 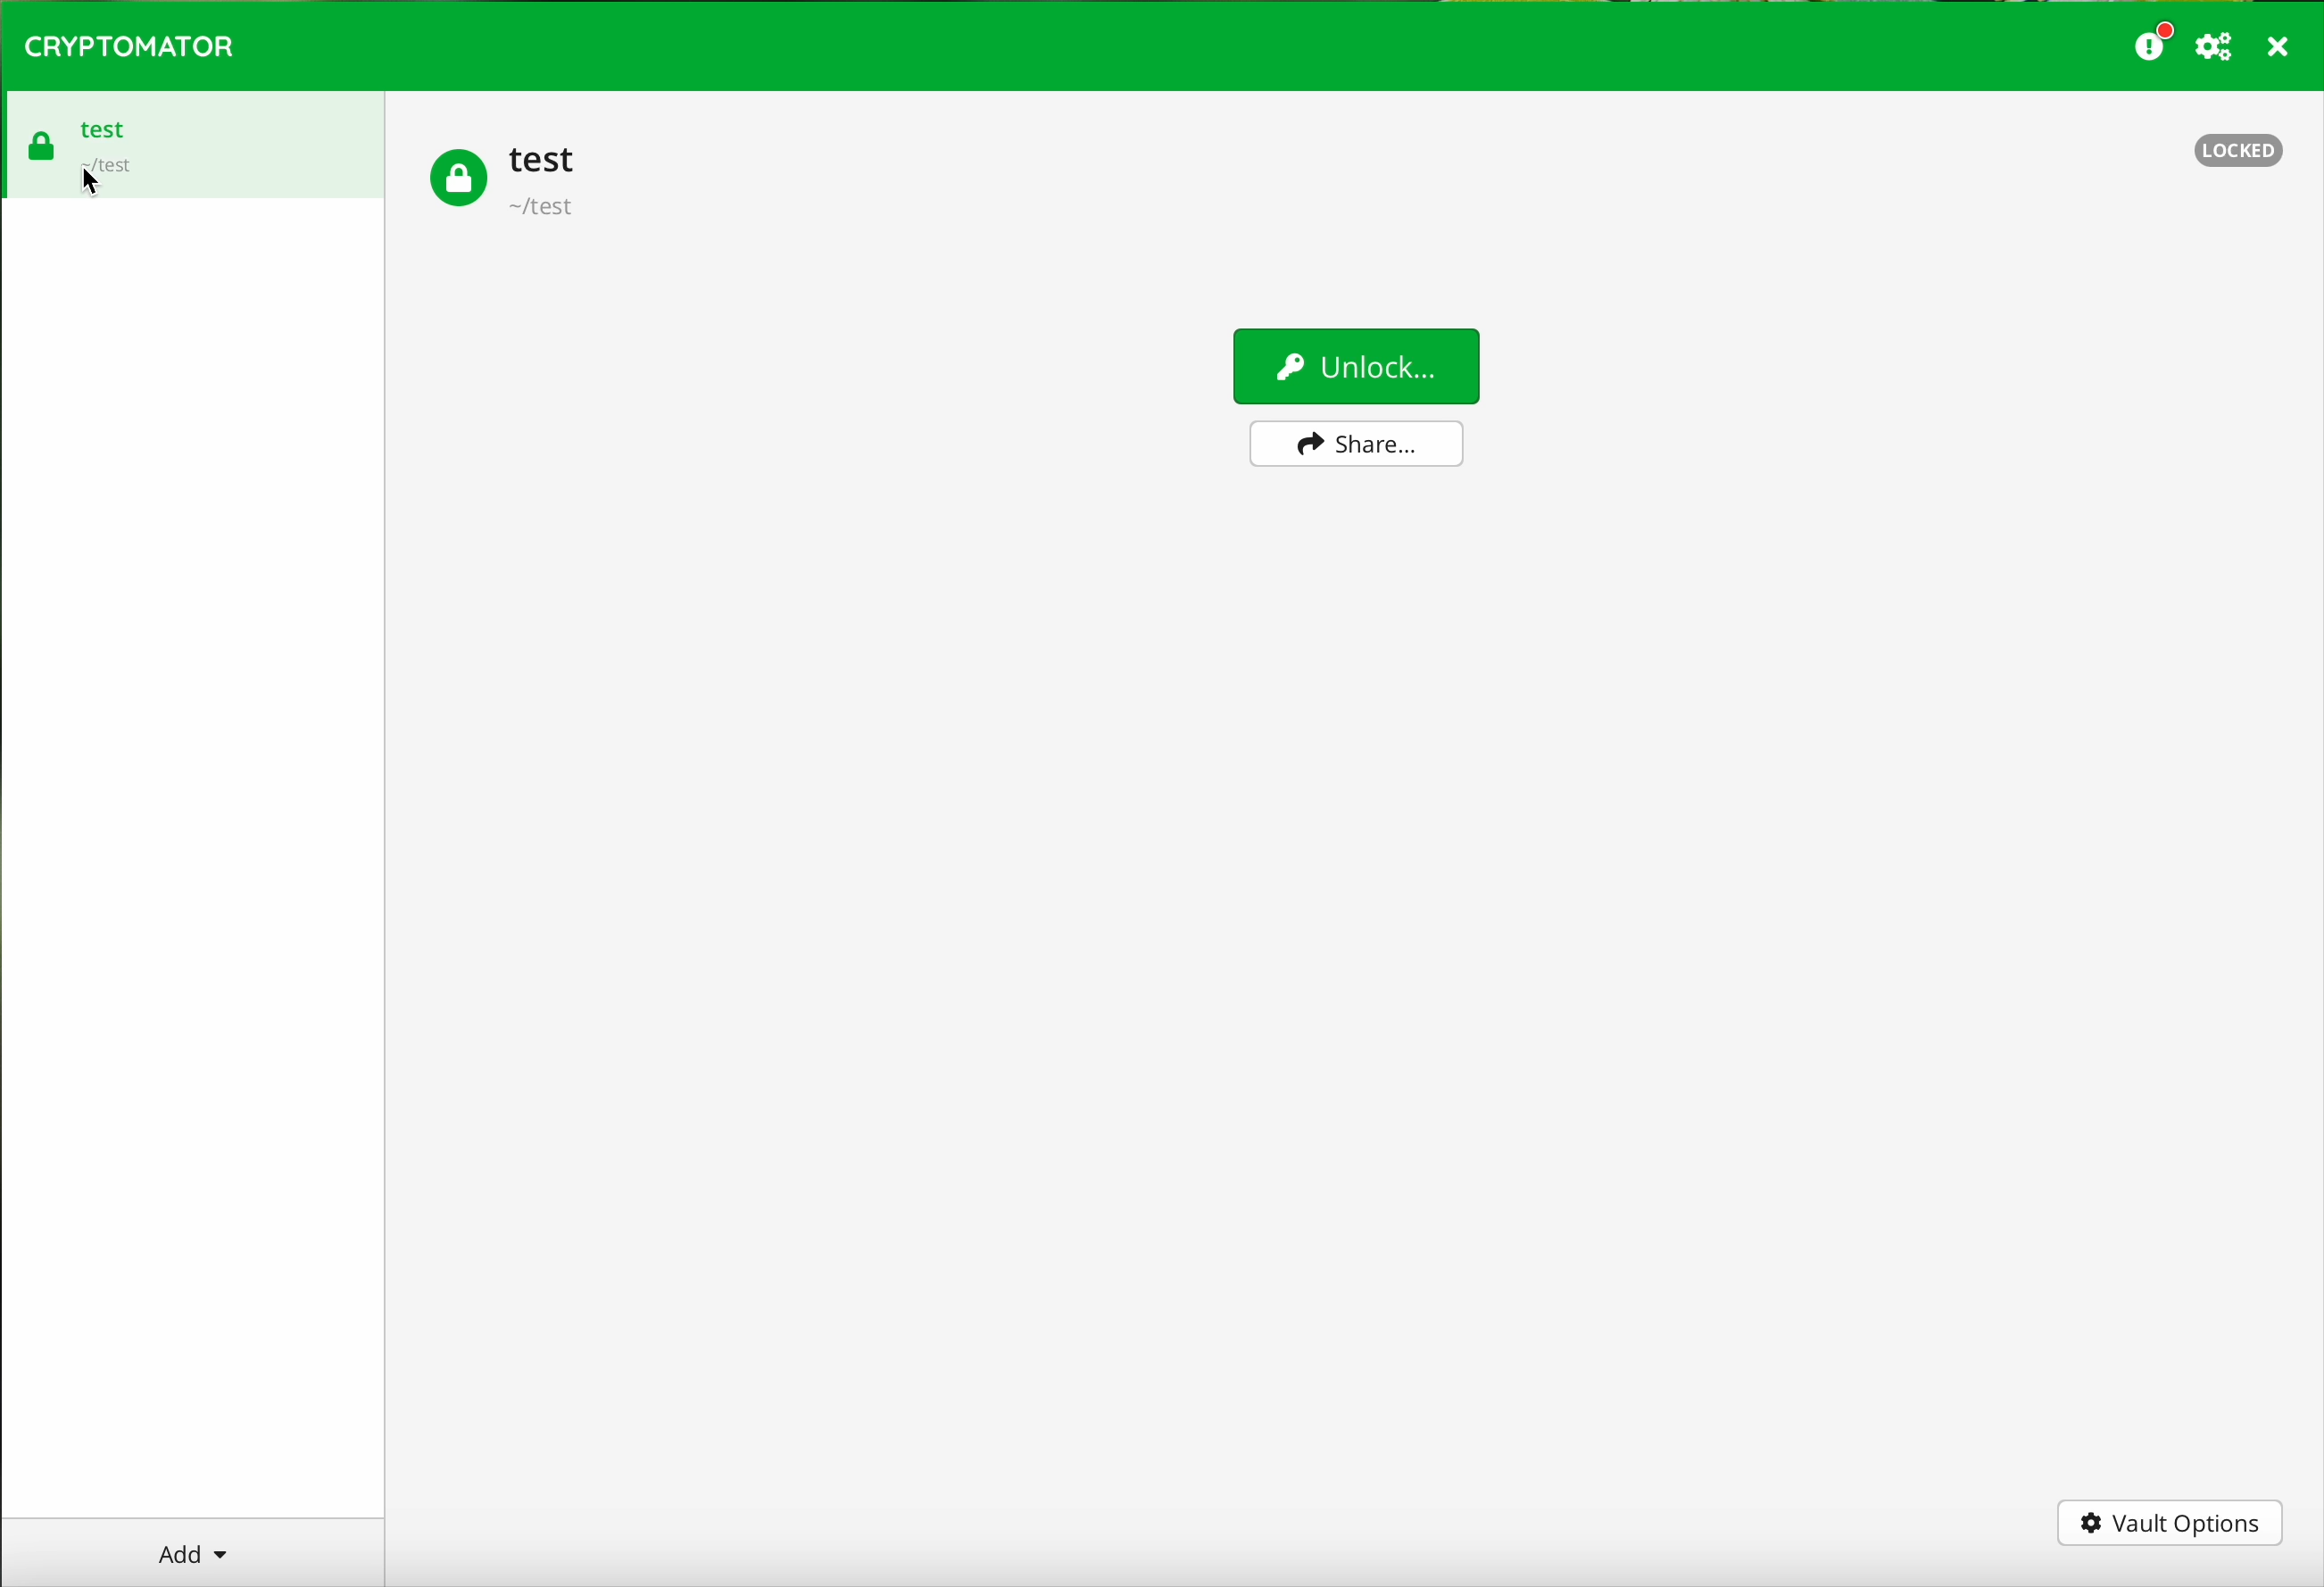 I want to click on unlock , so click(x=1355, y=366).